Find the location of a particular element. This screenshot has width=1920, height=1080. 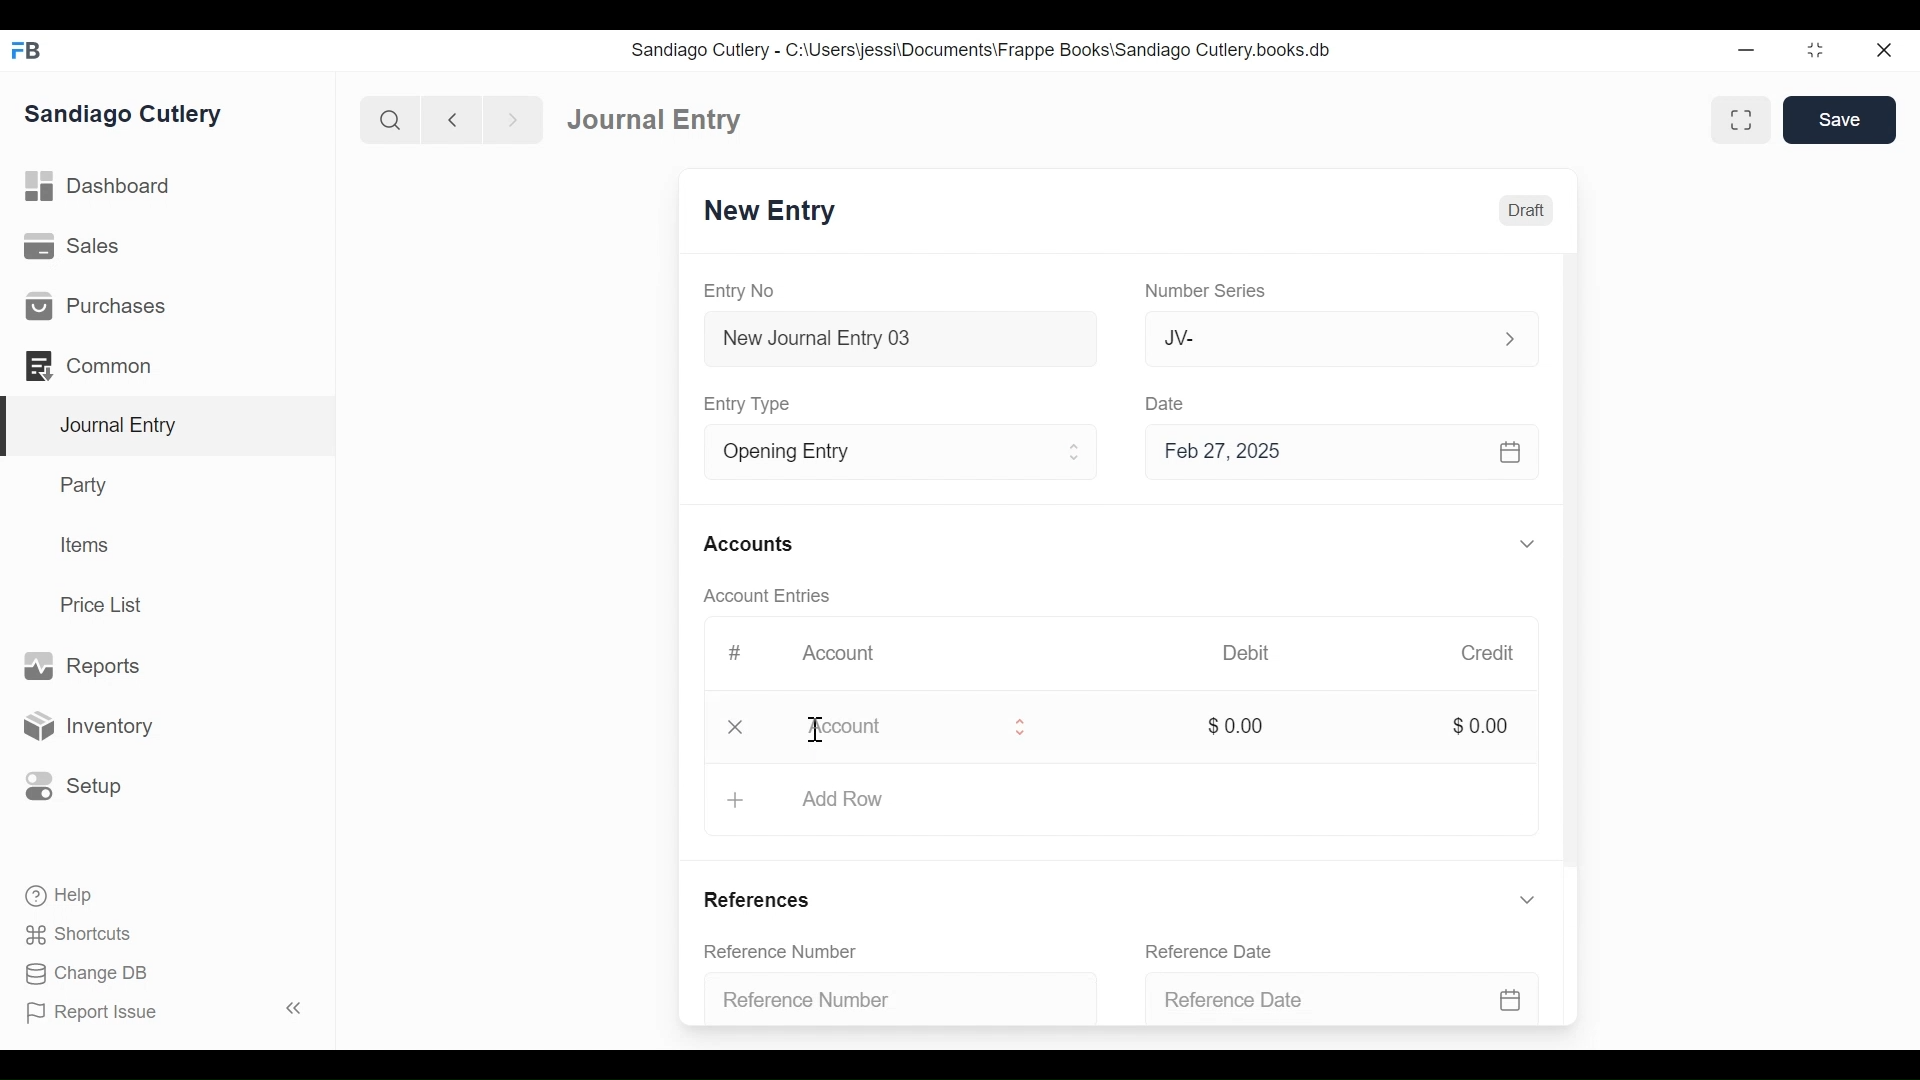

Vertical Scroll bar is located at coordinates (1573, 579).